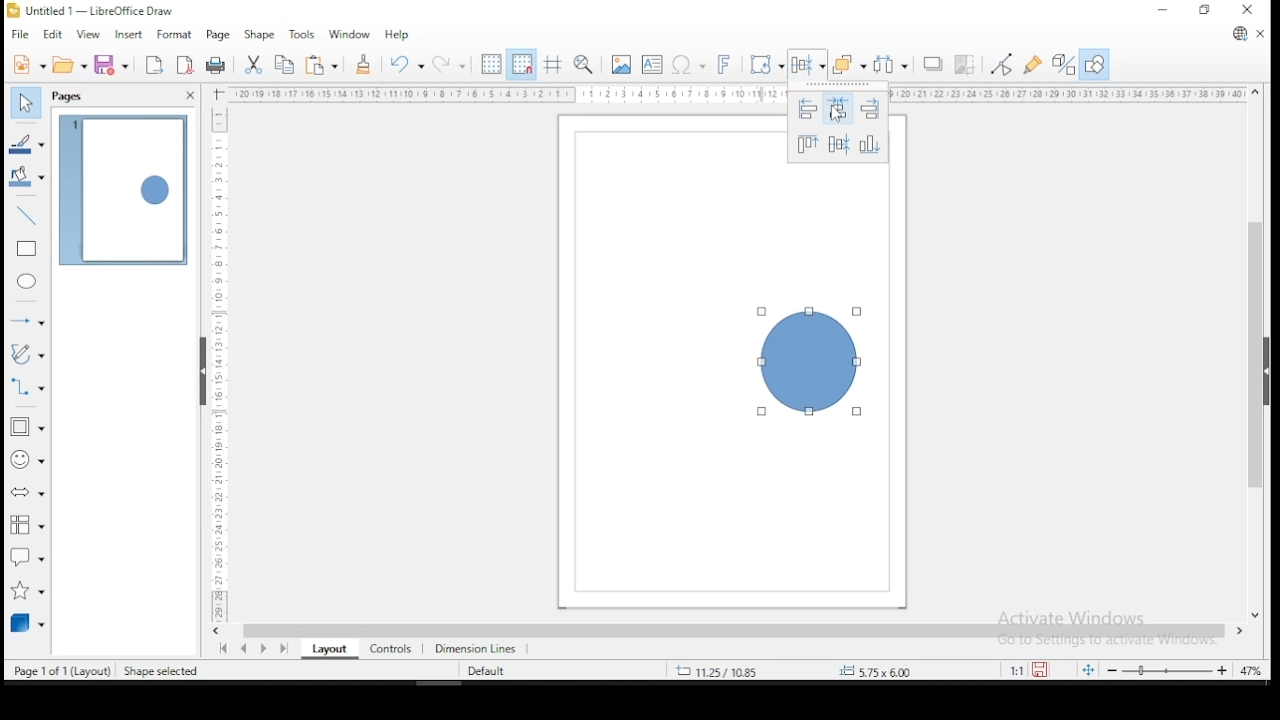 The width and height of the screenshot is (1280, 720). I want to click on show gluepoint functions, so click(1033, 66).